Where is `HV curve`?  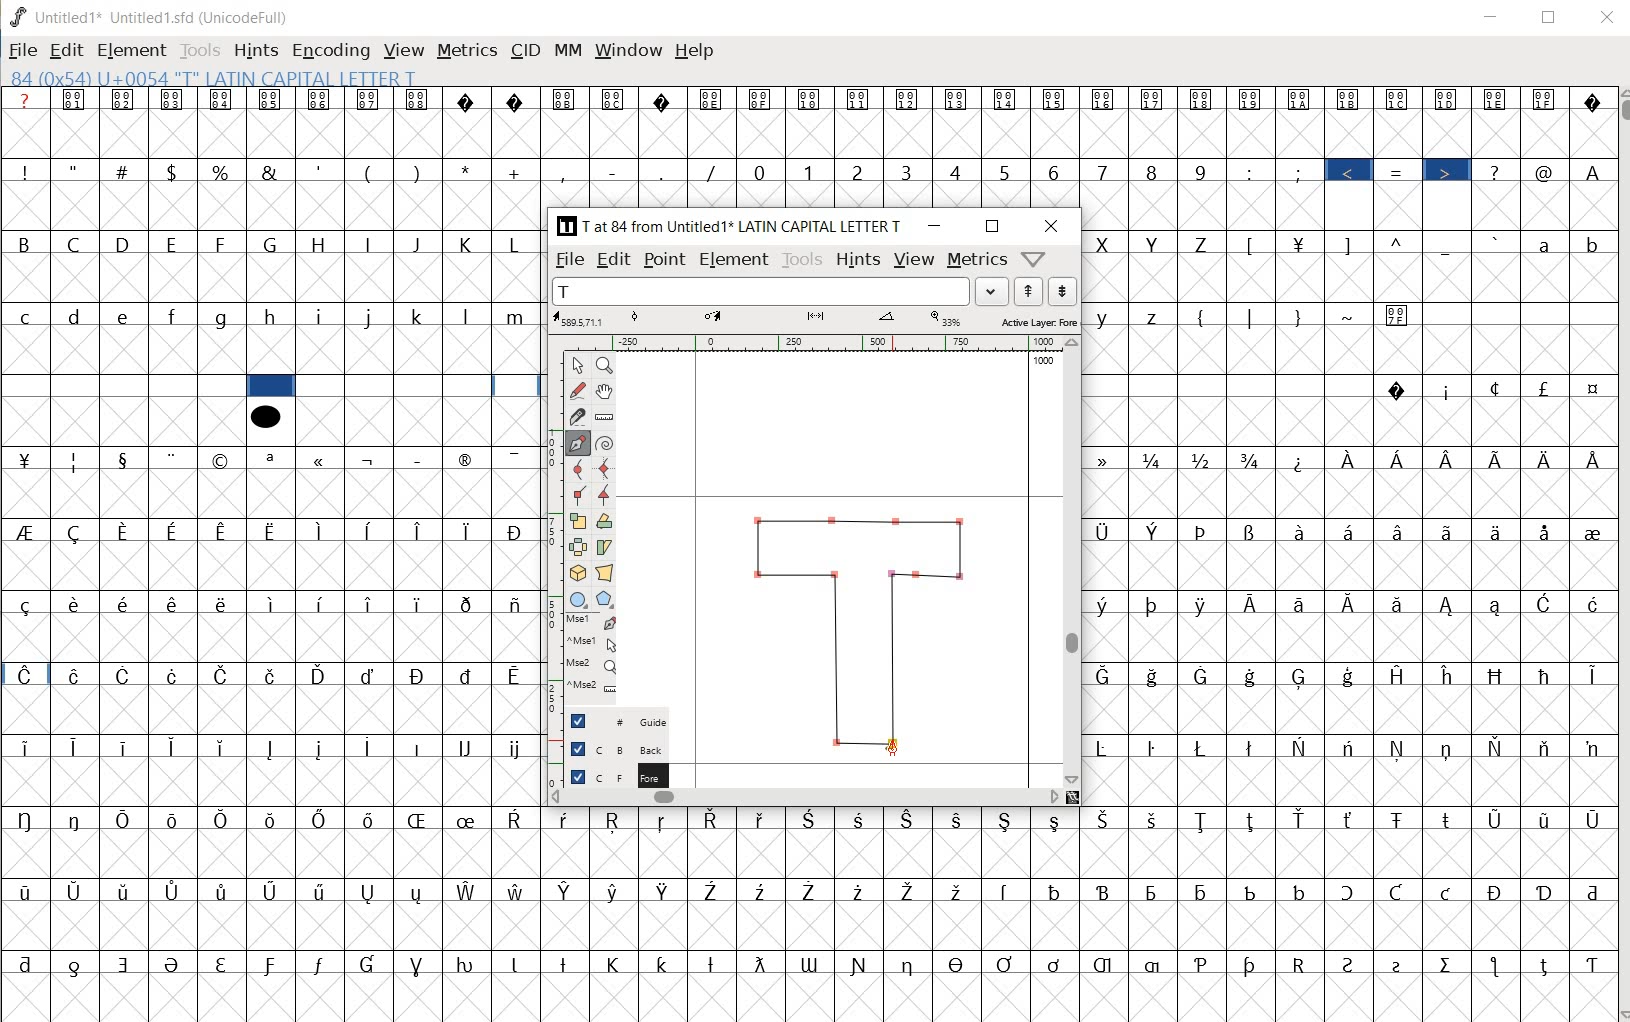
HV curve is located at coordinates (605, 468).